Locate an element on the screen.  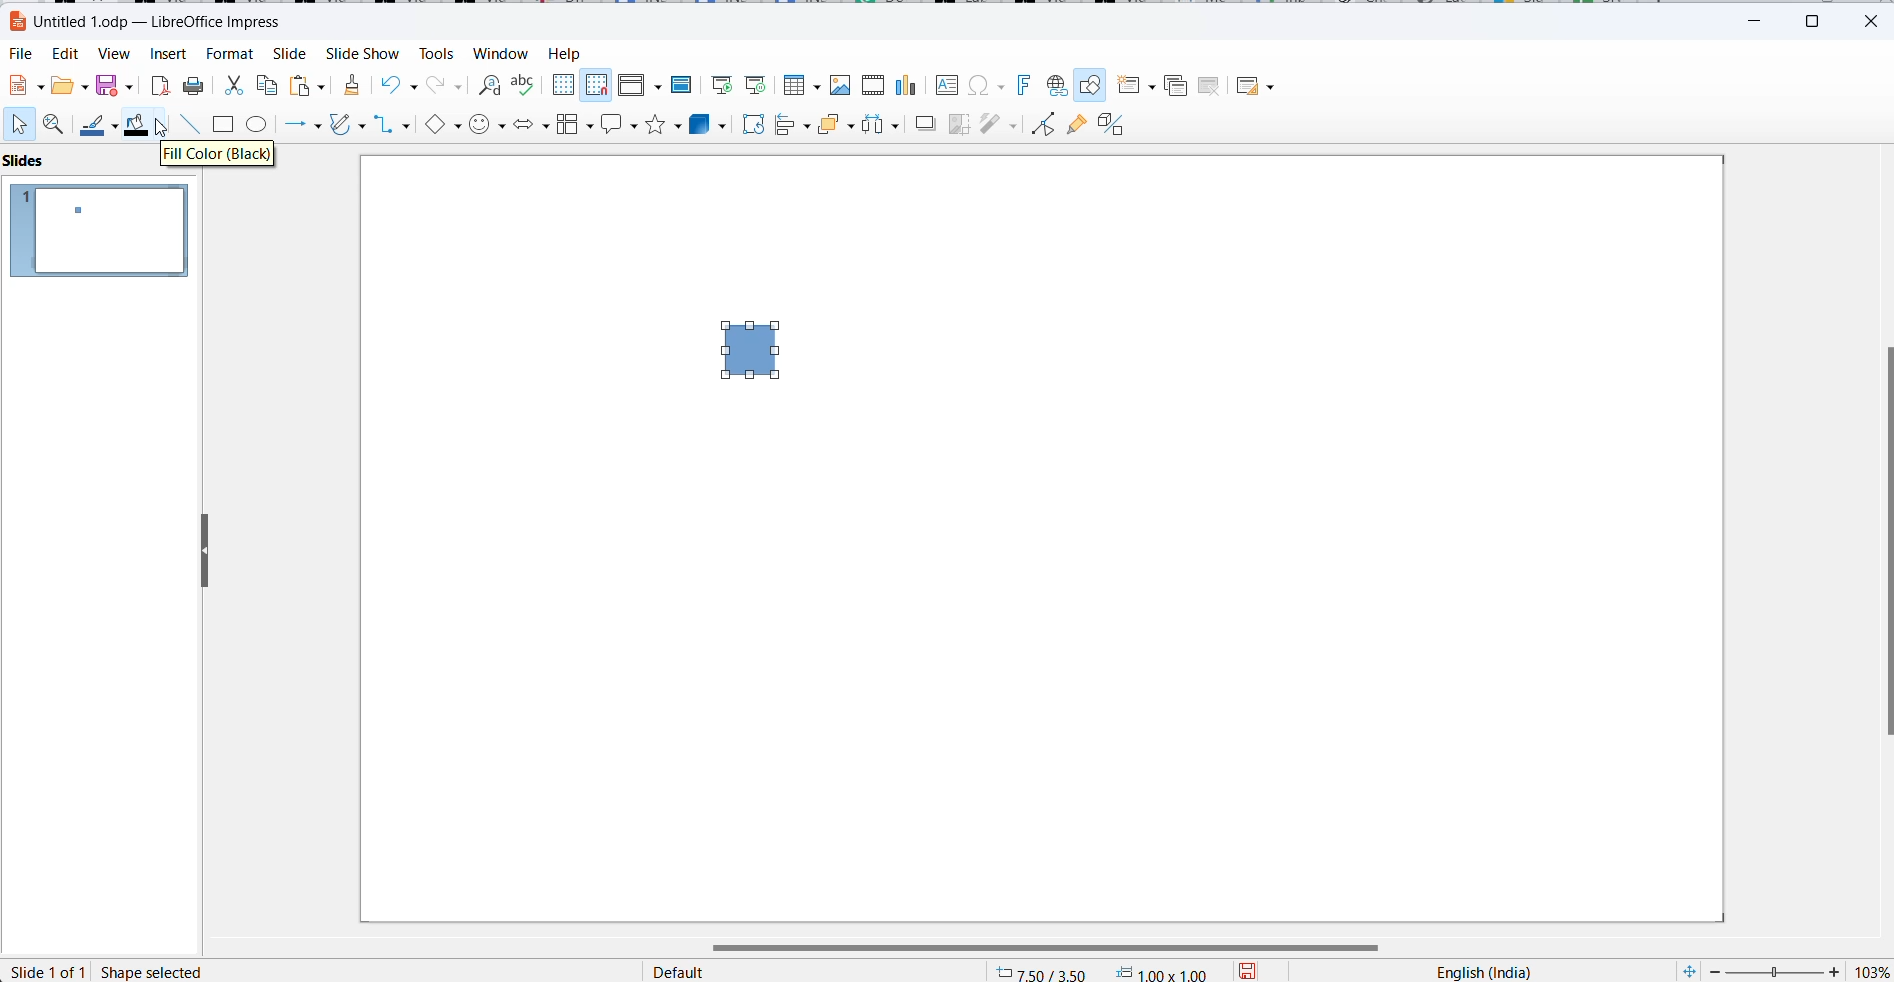
shape selected is located at coordinates (152, 971).